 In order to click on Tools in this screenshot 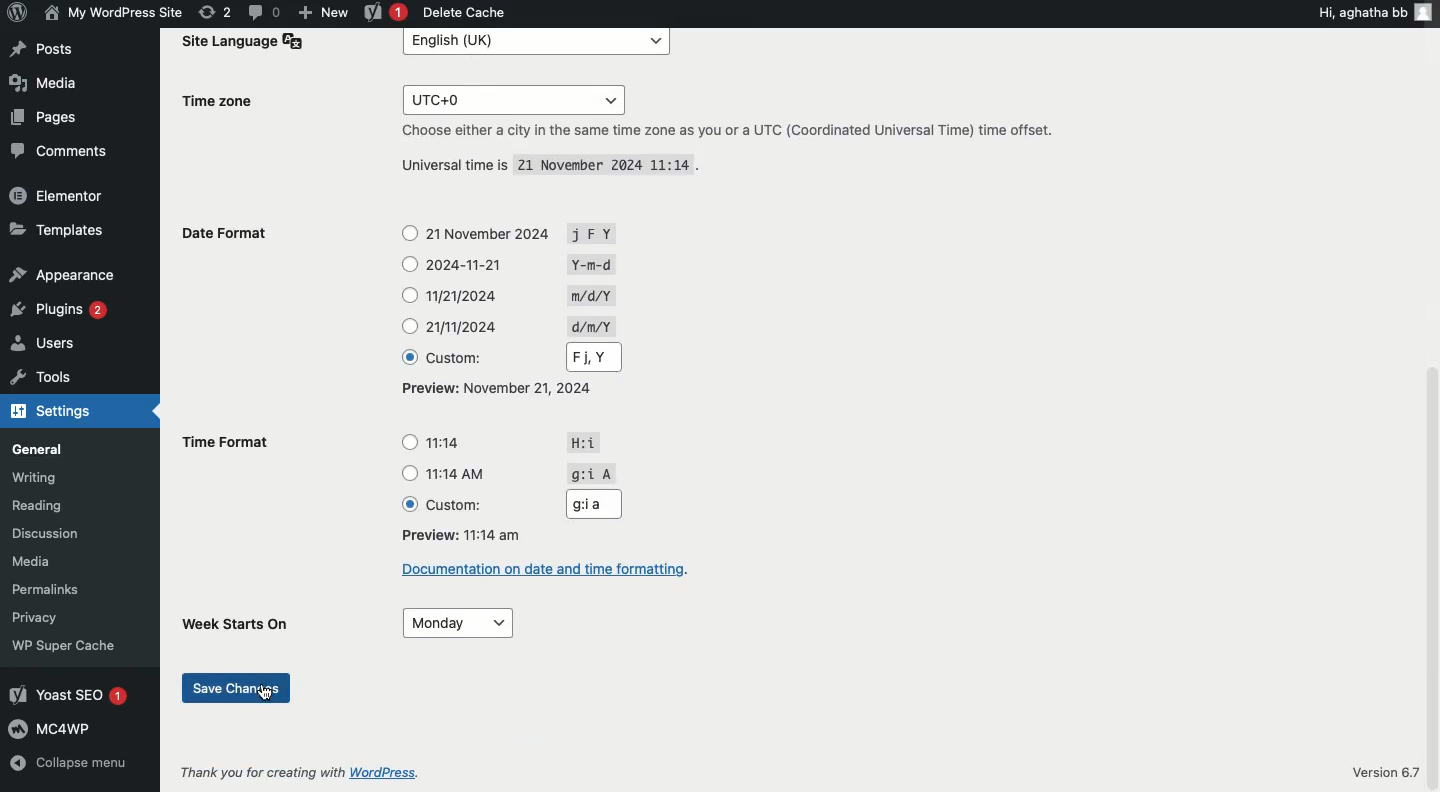, I will do `click(39, 379)`.